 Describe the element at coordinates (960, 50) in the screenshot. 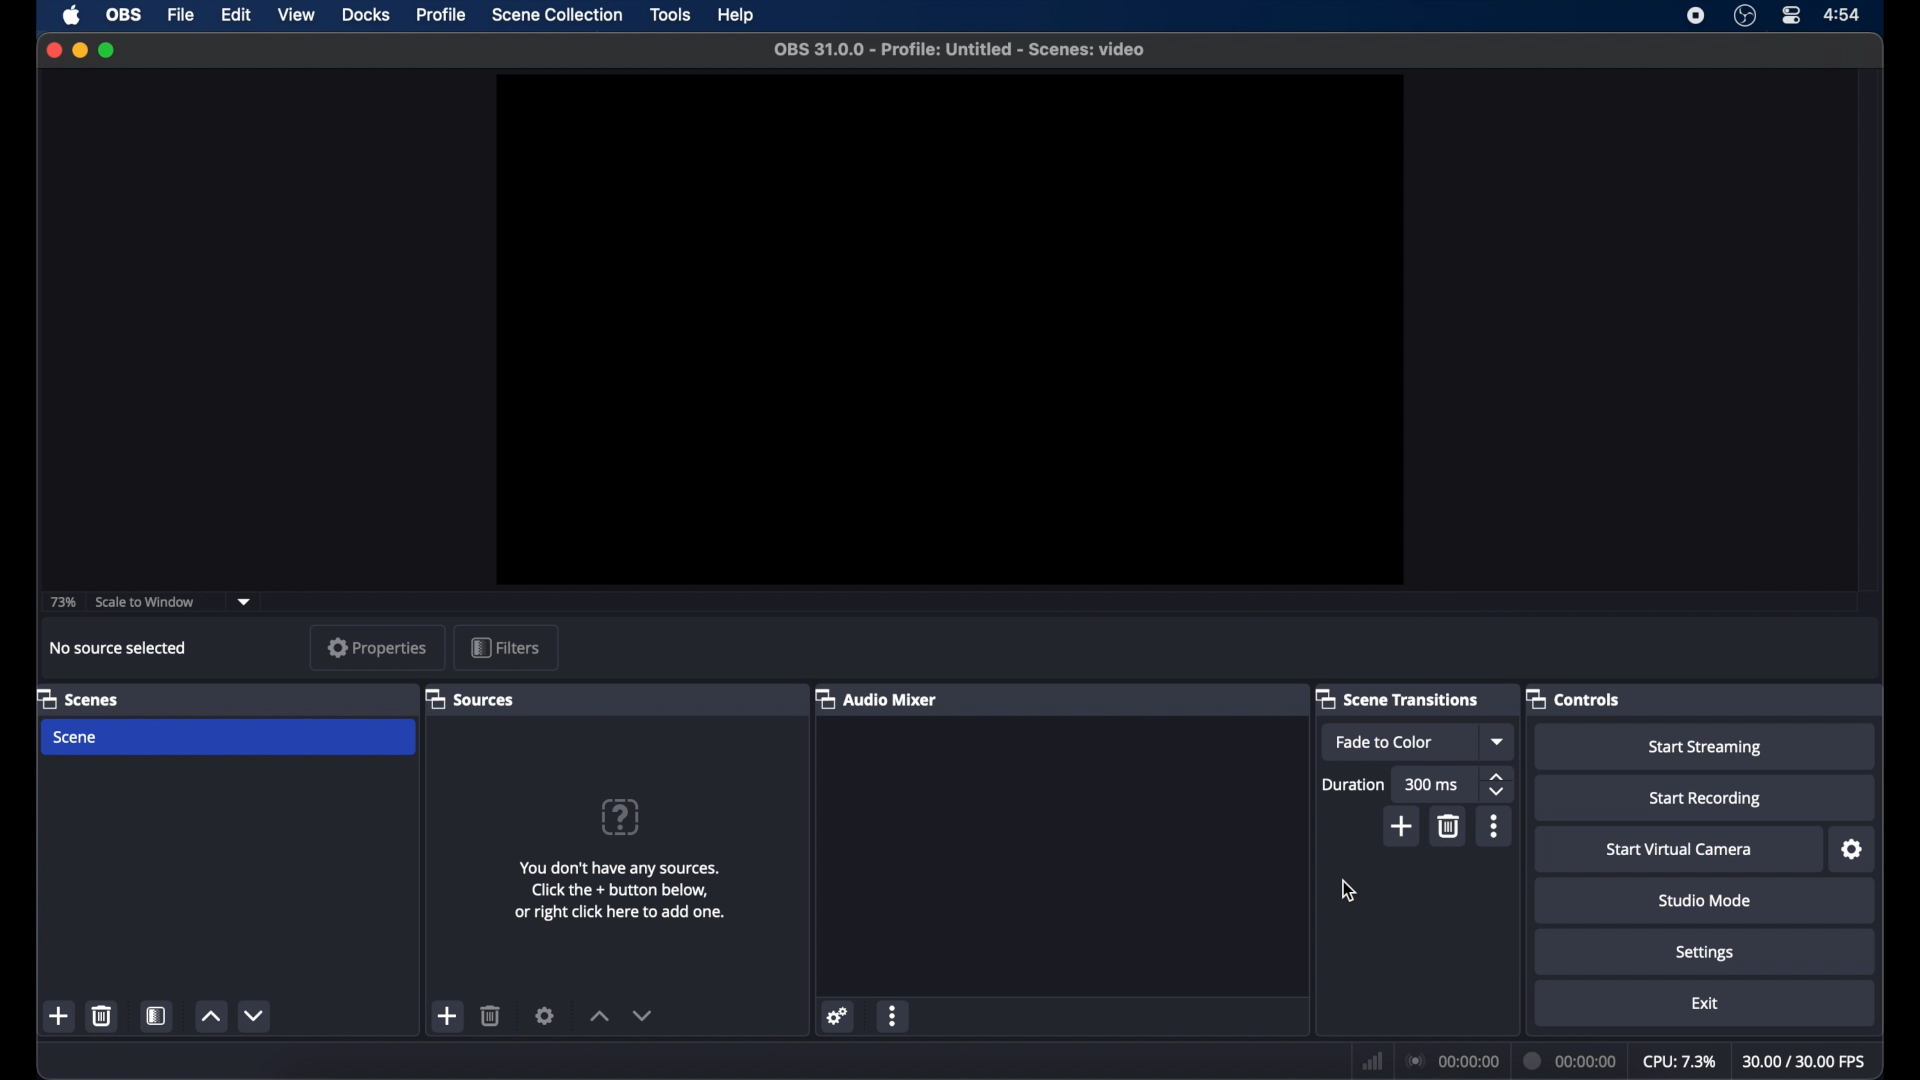

I see `file name` at that location.